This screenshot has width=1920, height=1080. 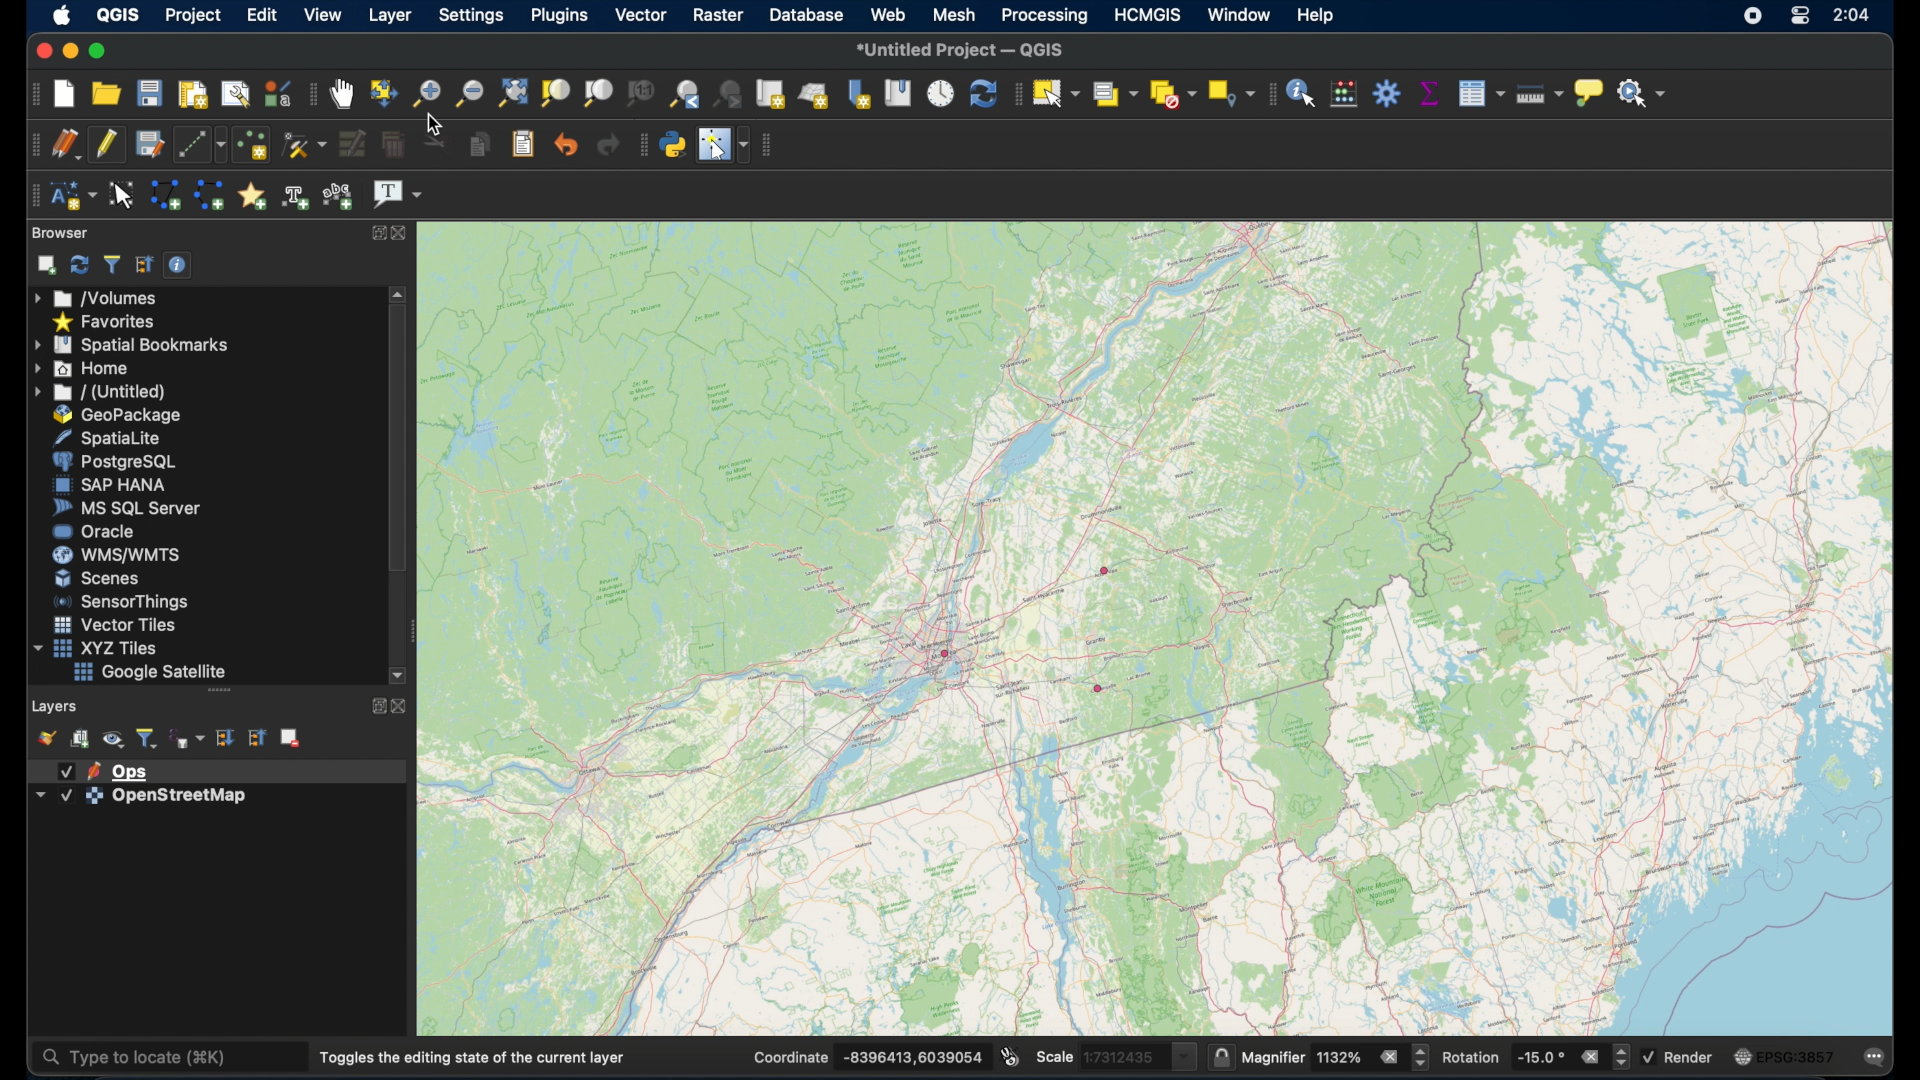 I want to click on spatiallite, so click(x=103, y=437).